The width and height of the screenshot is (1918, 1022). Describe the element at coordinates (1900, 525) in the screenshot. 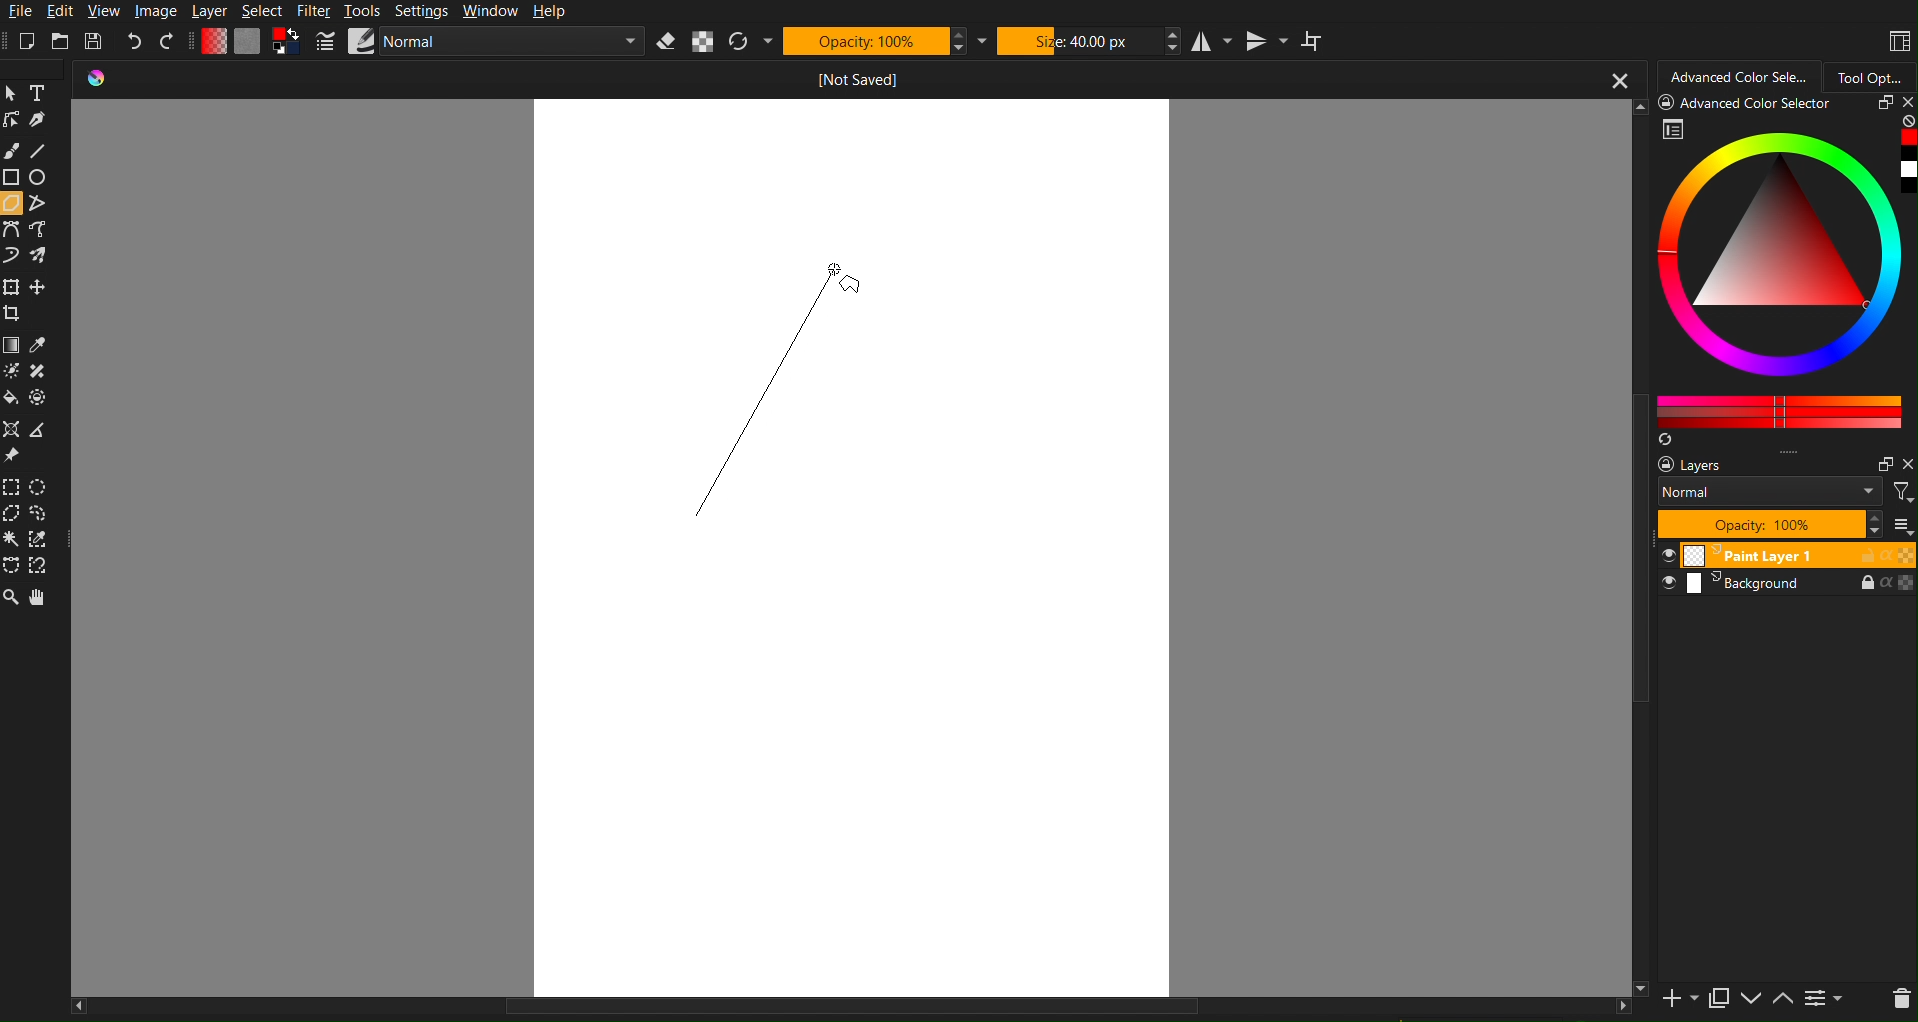

I see `more` at that location.